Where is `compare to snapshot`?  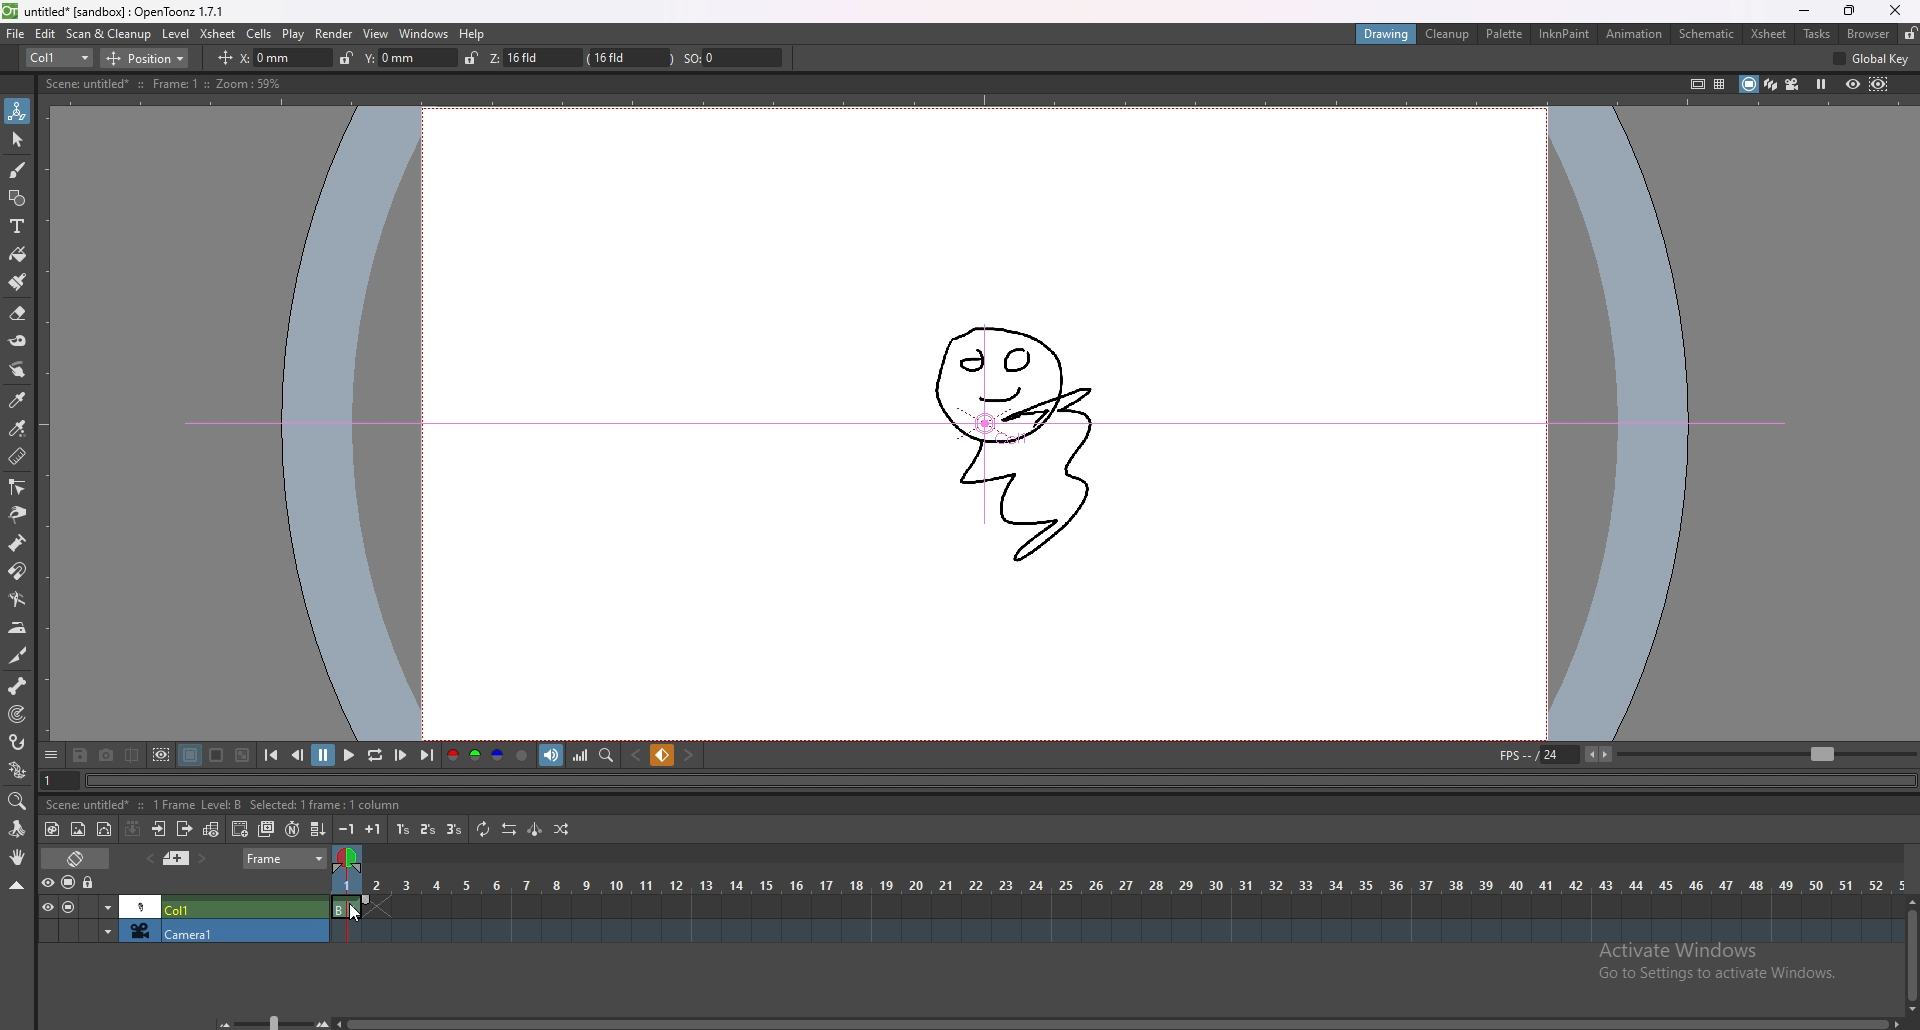 compare to snapshot is located at coordinates (132, 755).